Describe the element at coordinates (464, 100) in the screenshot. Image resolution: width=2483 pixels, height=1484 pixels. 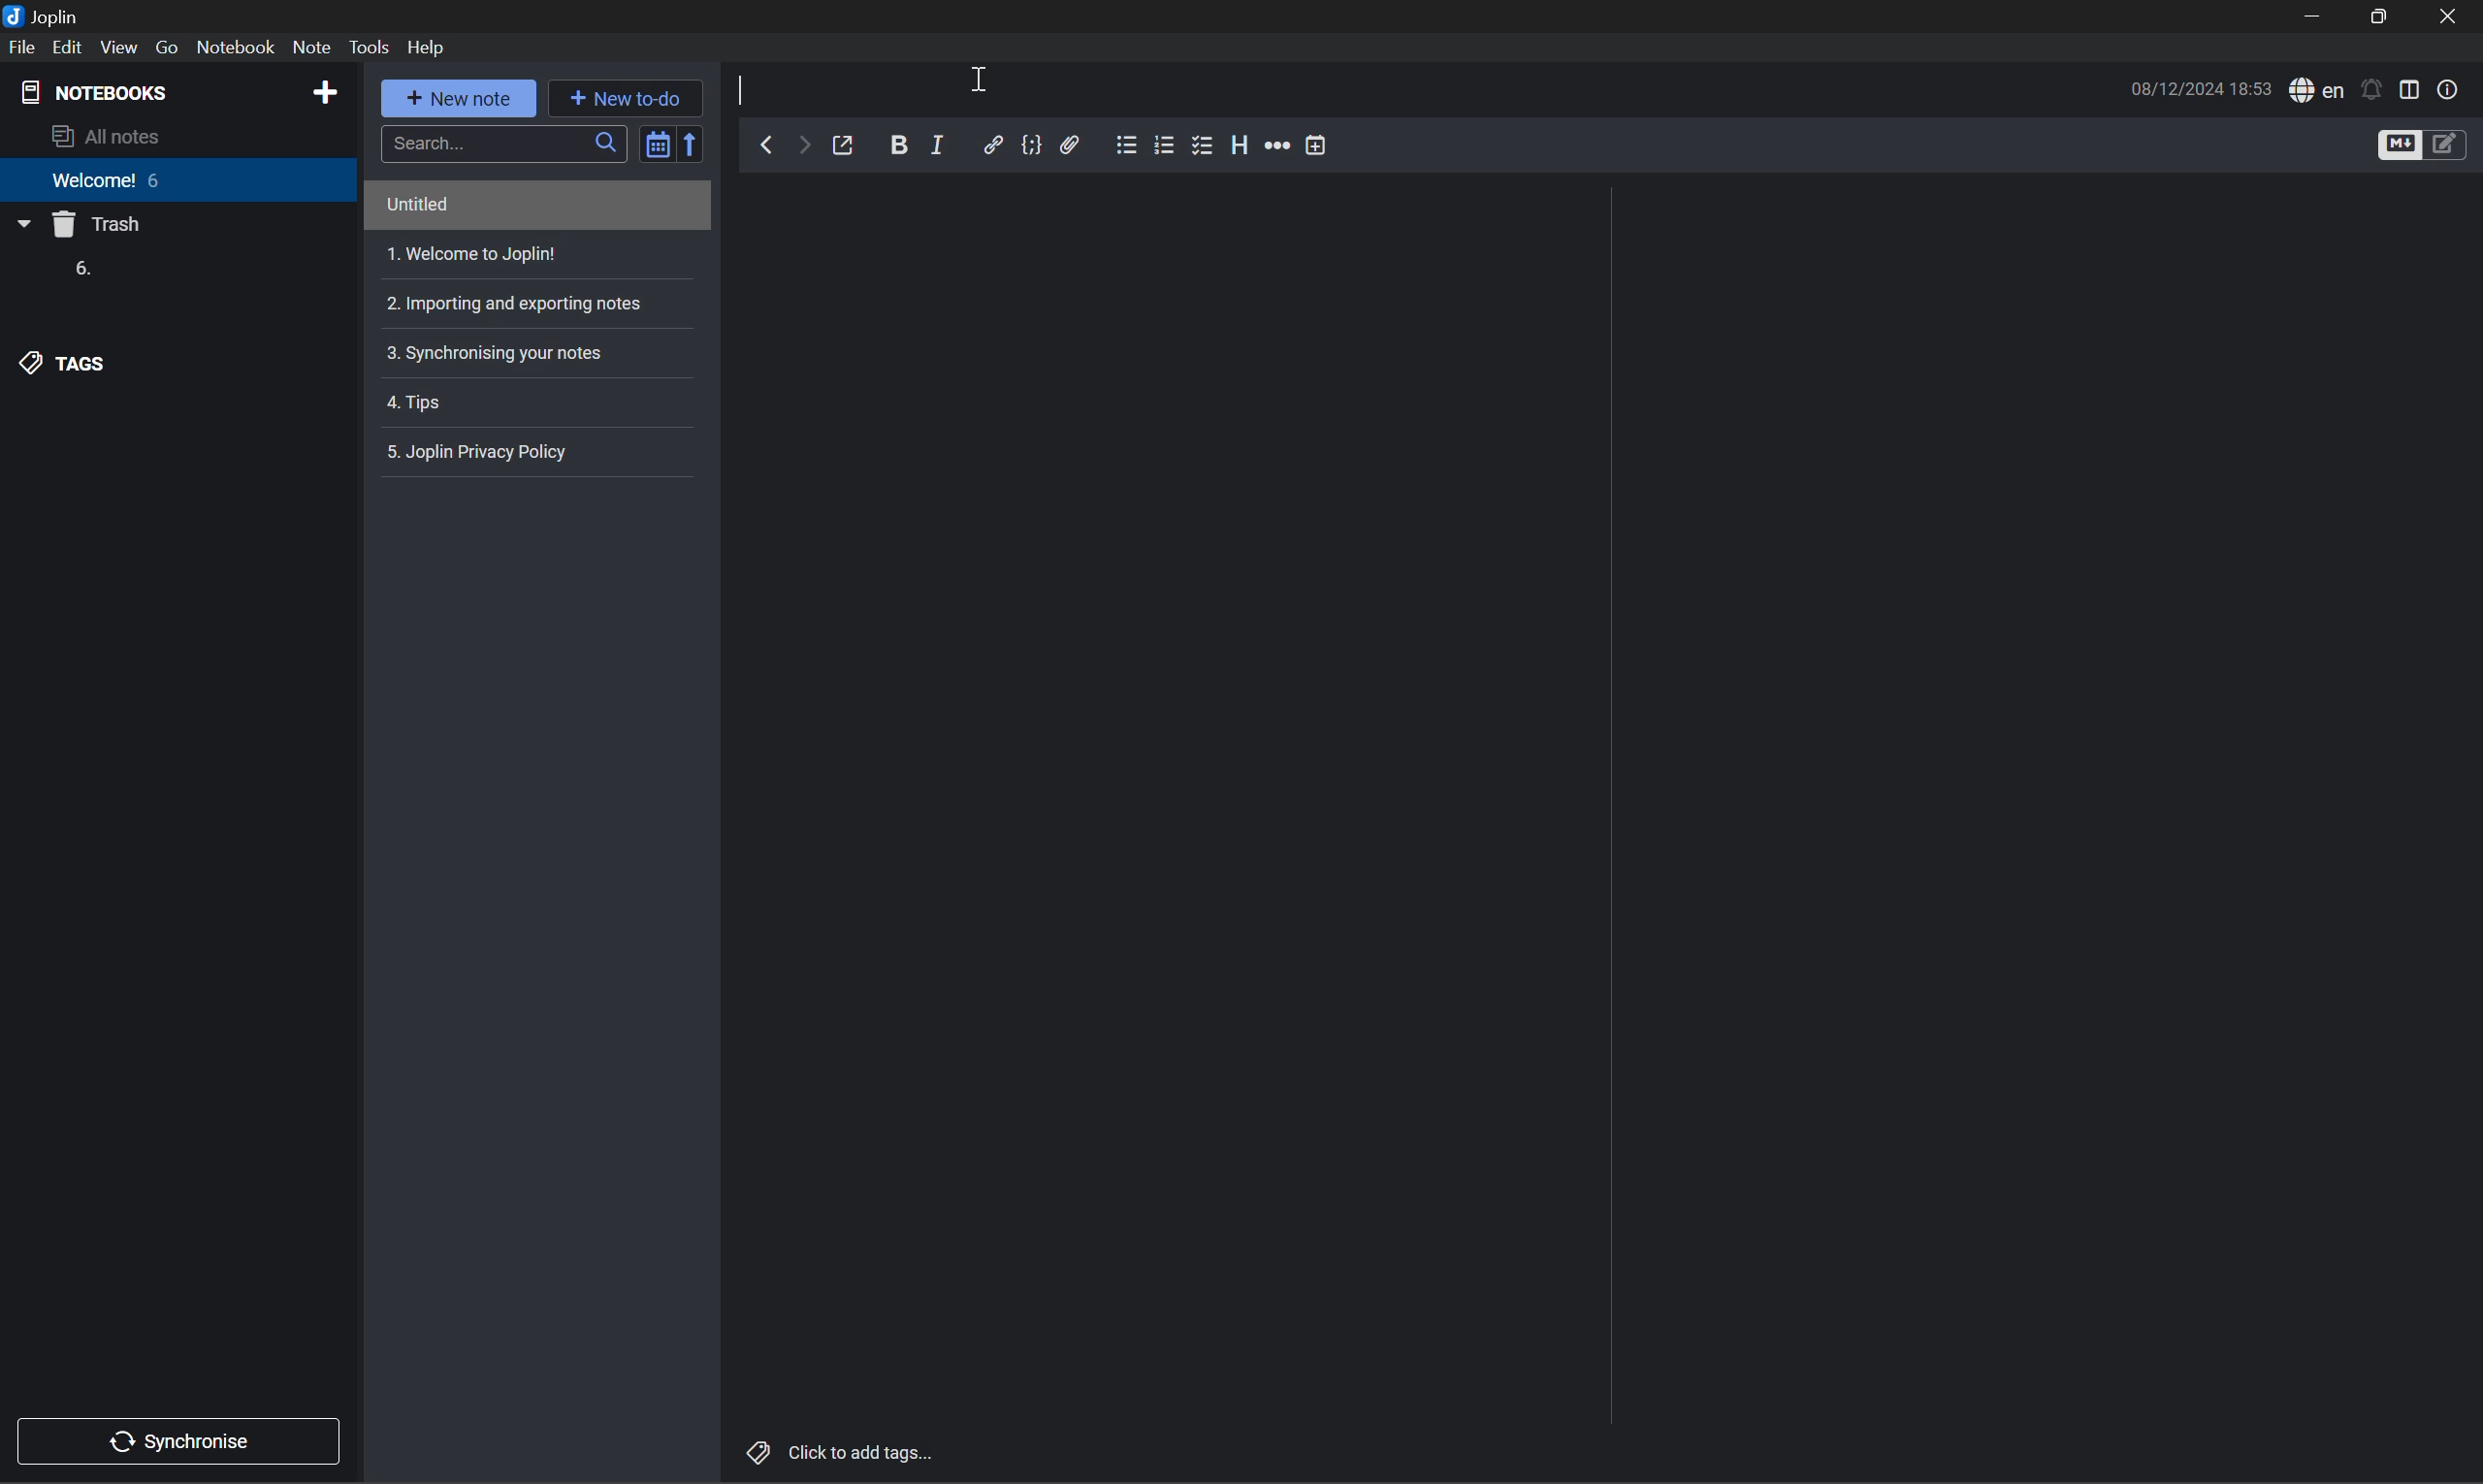
I see `New note` at that location.